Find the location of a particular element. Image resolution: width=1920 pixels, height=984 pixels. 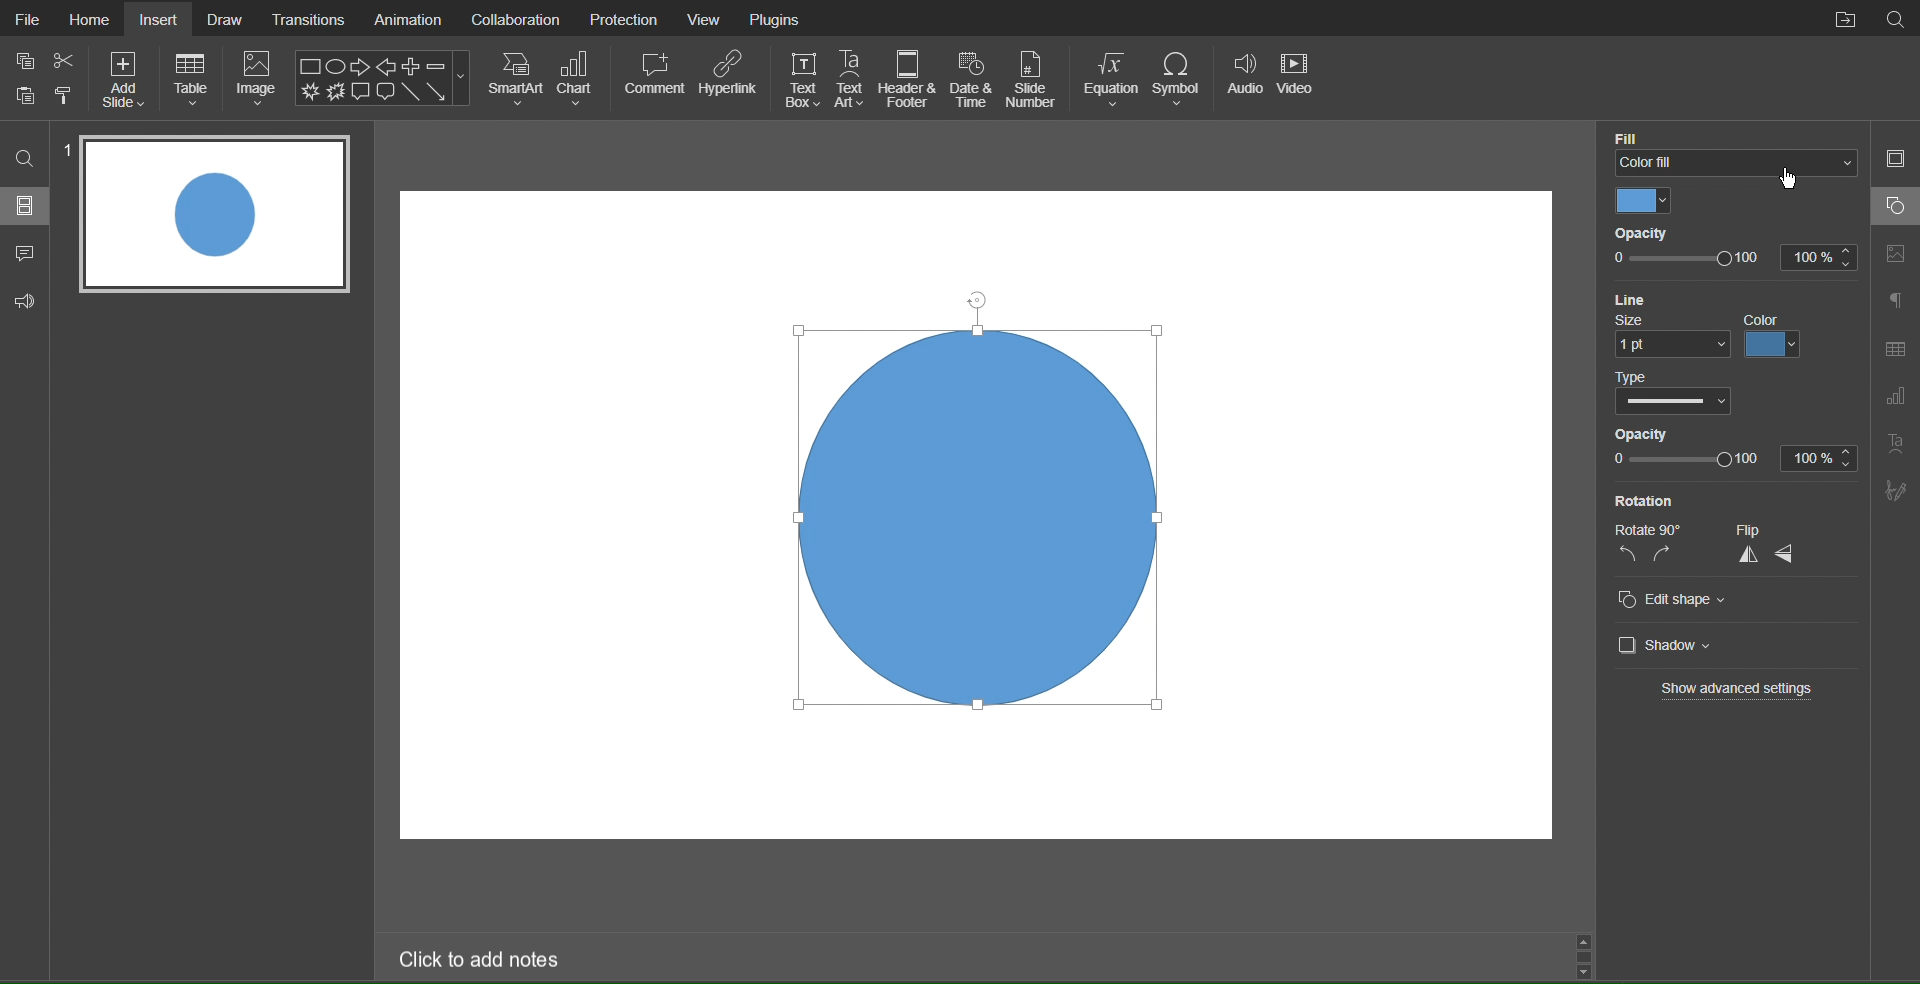

Search is located at coordinates (1897, 20).